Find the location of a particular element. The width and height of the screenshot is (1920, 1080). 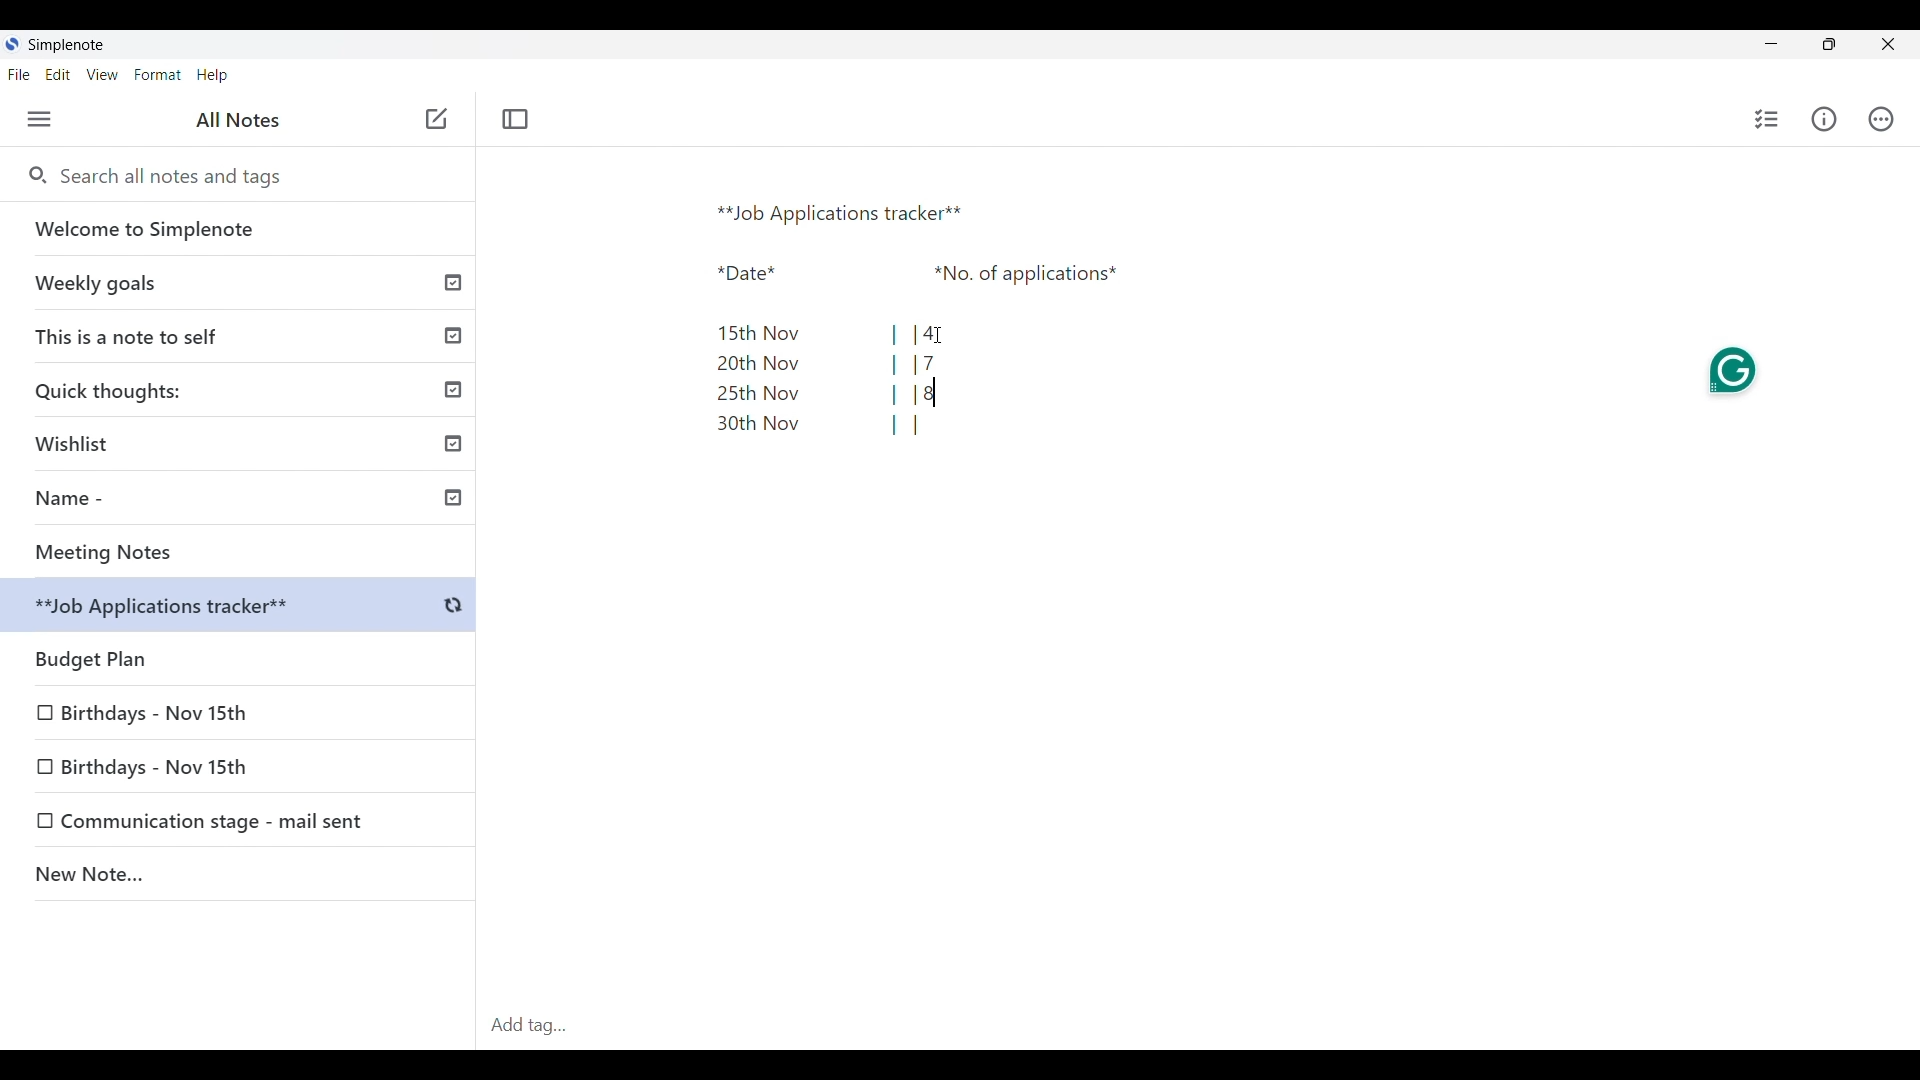

Menu is located at coordinates (39, 119).